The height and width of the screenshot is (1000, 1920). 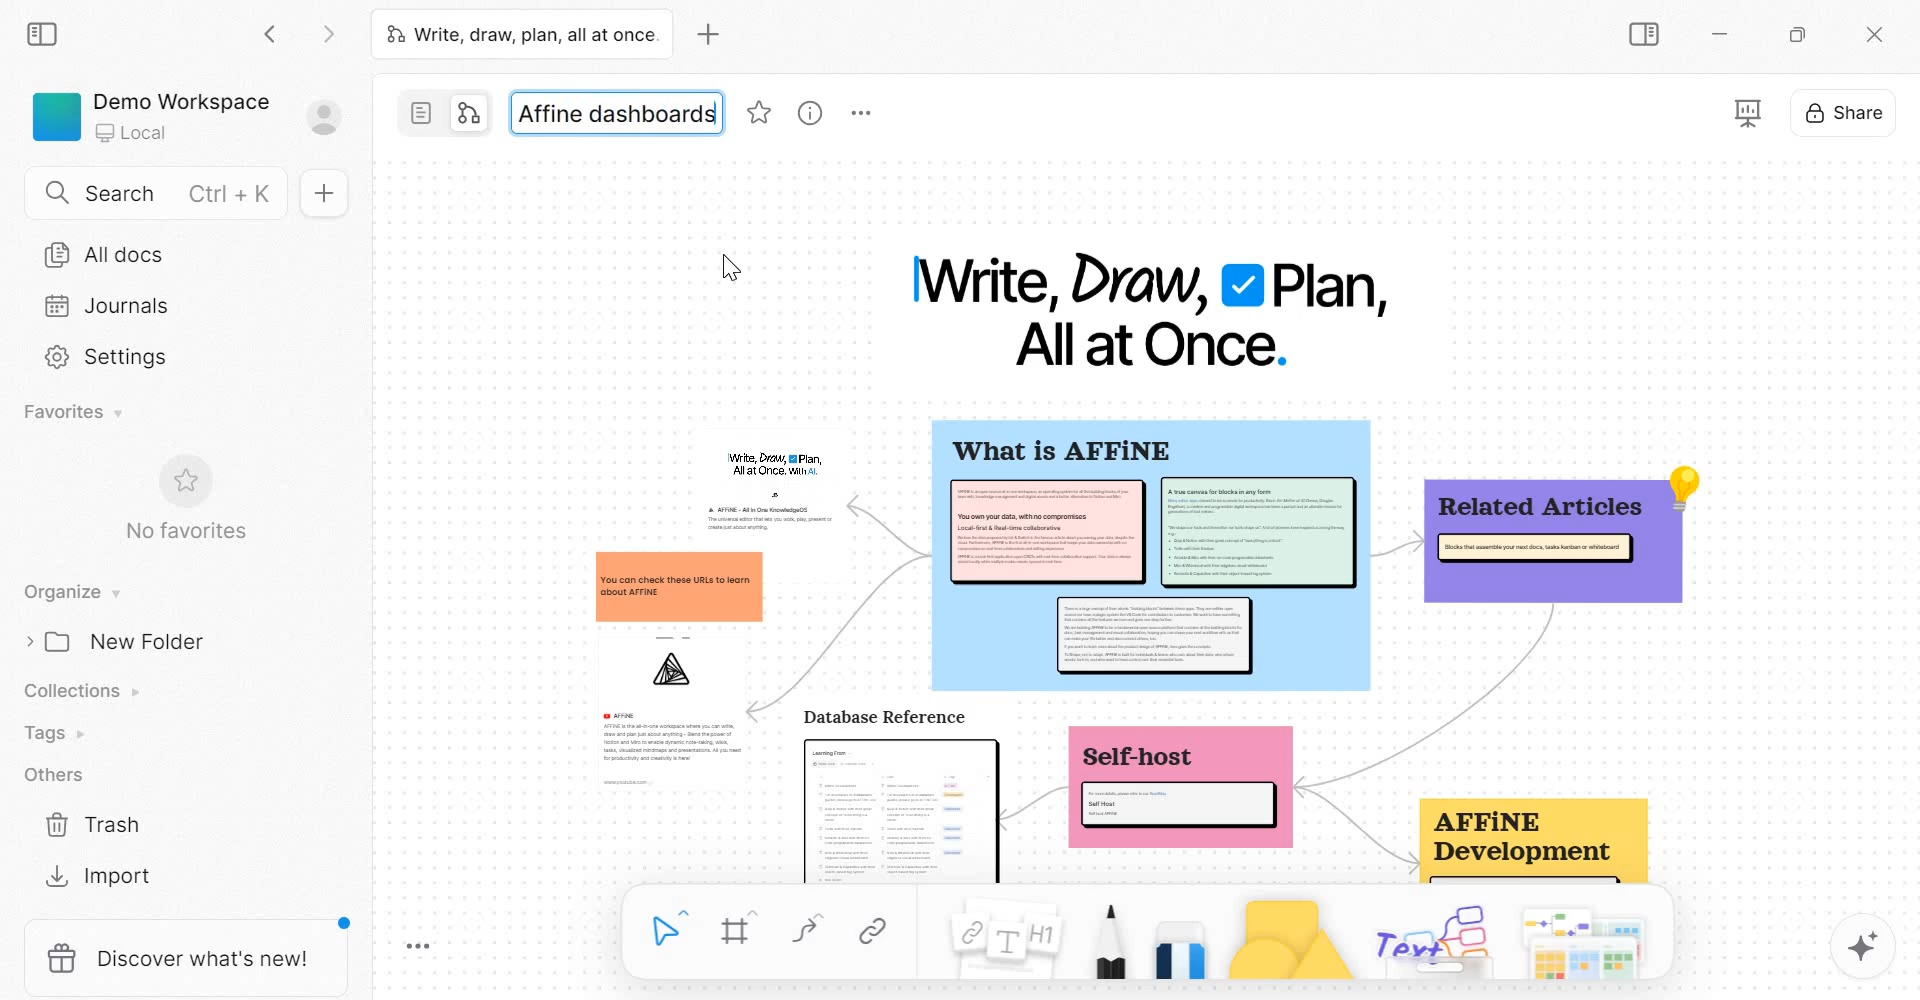 What do you see at coordinates (1583, 941) in the screenshot?
I see ` templates` at bounding box center [1583, 941].